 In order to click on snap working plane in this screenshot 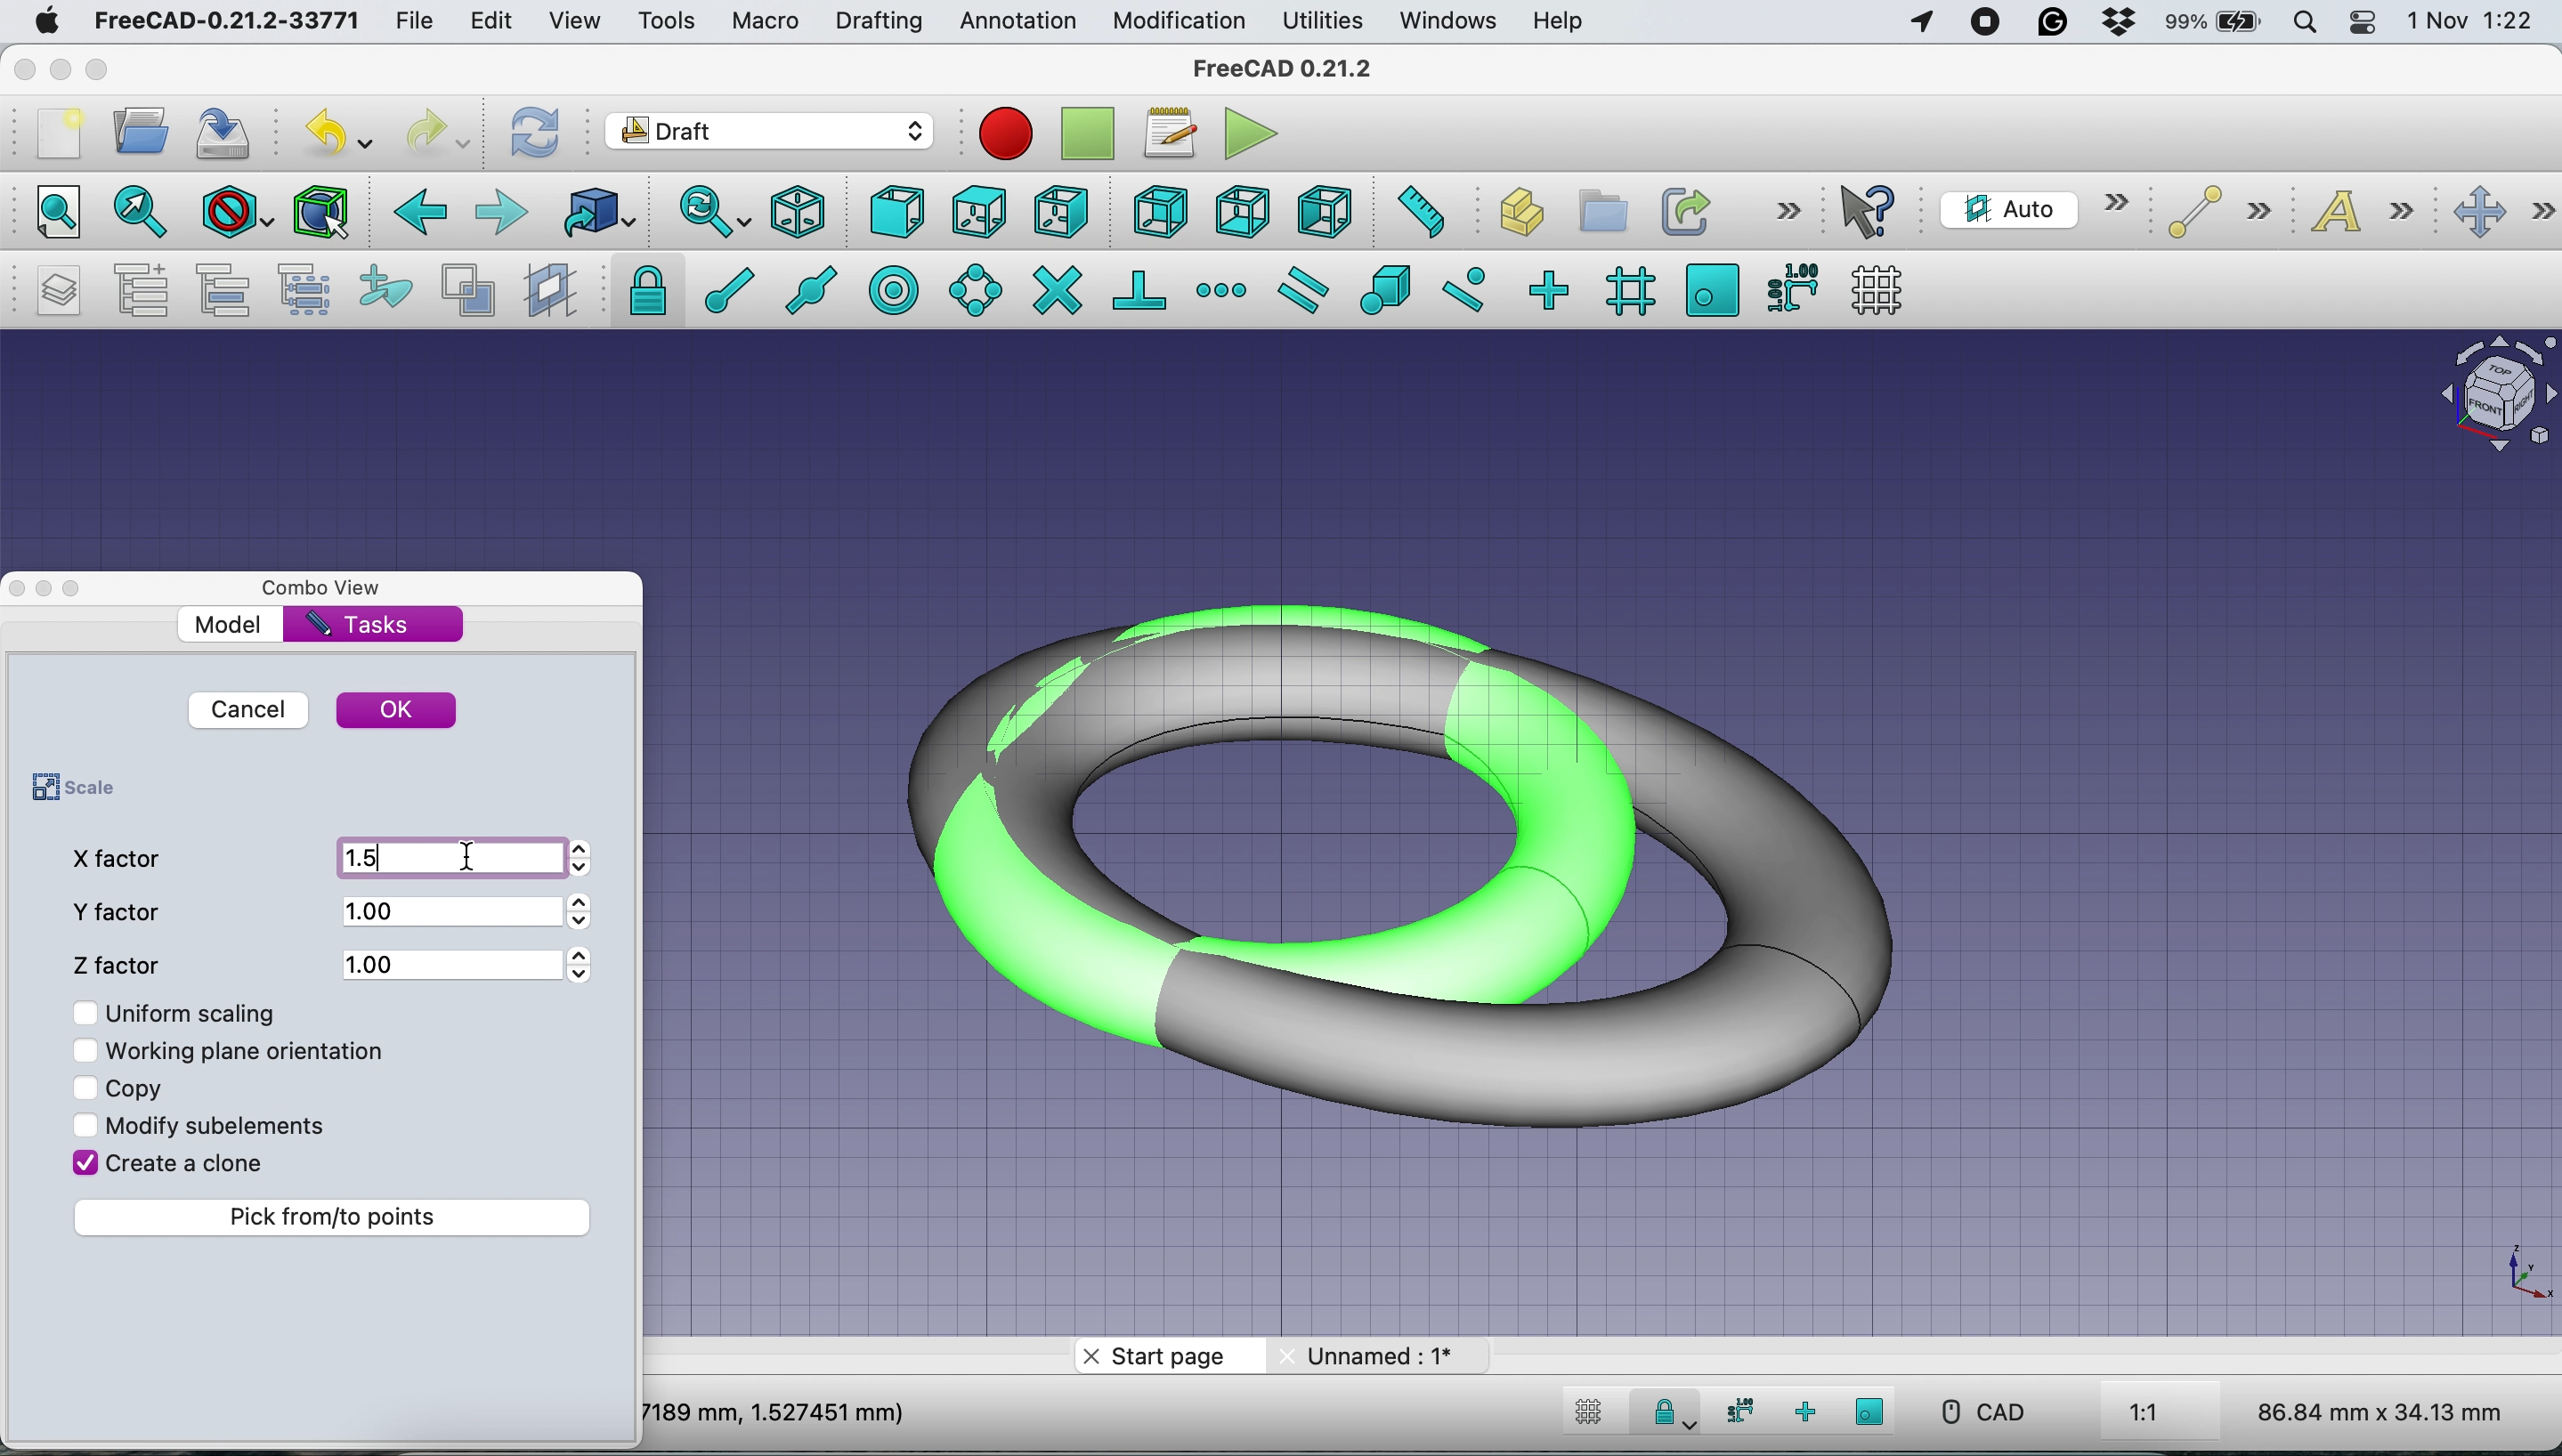, I will do `click(1712, 289)`.